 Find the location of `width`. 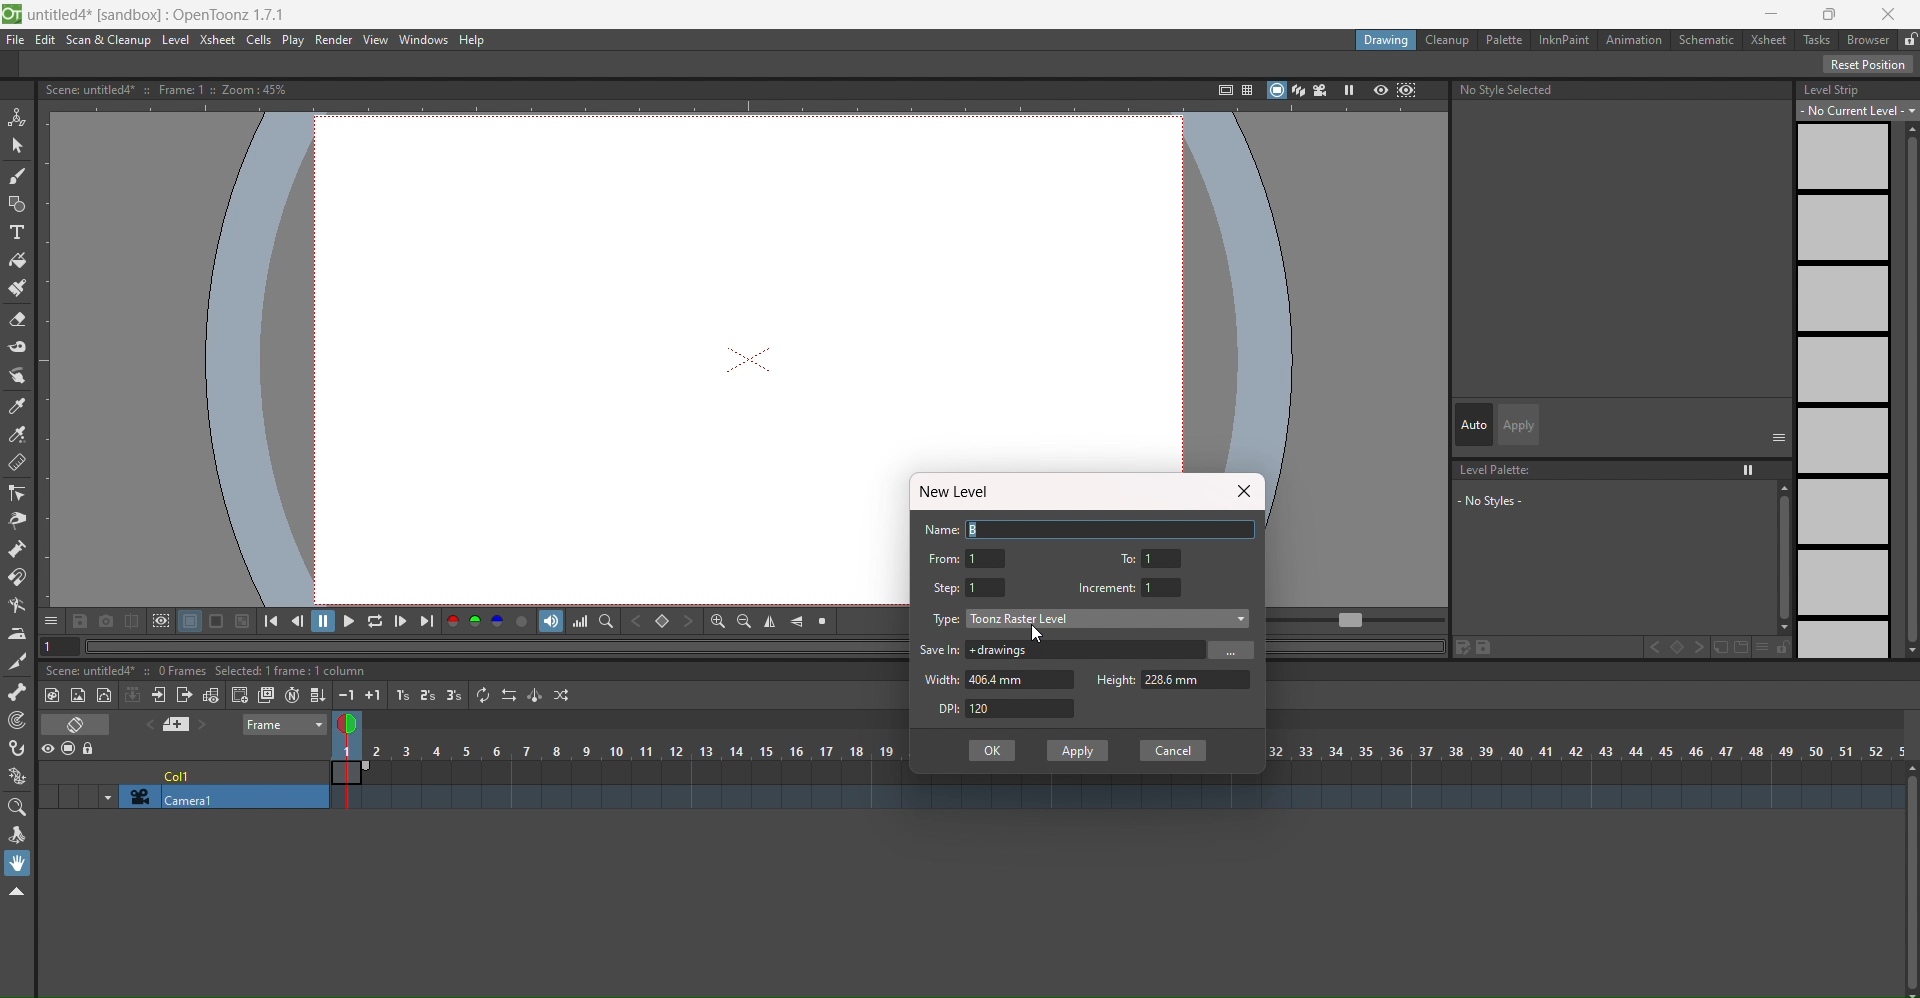

width is located at coordinates (943, 679).